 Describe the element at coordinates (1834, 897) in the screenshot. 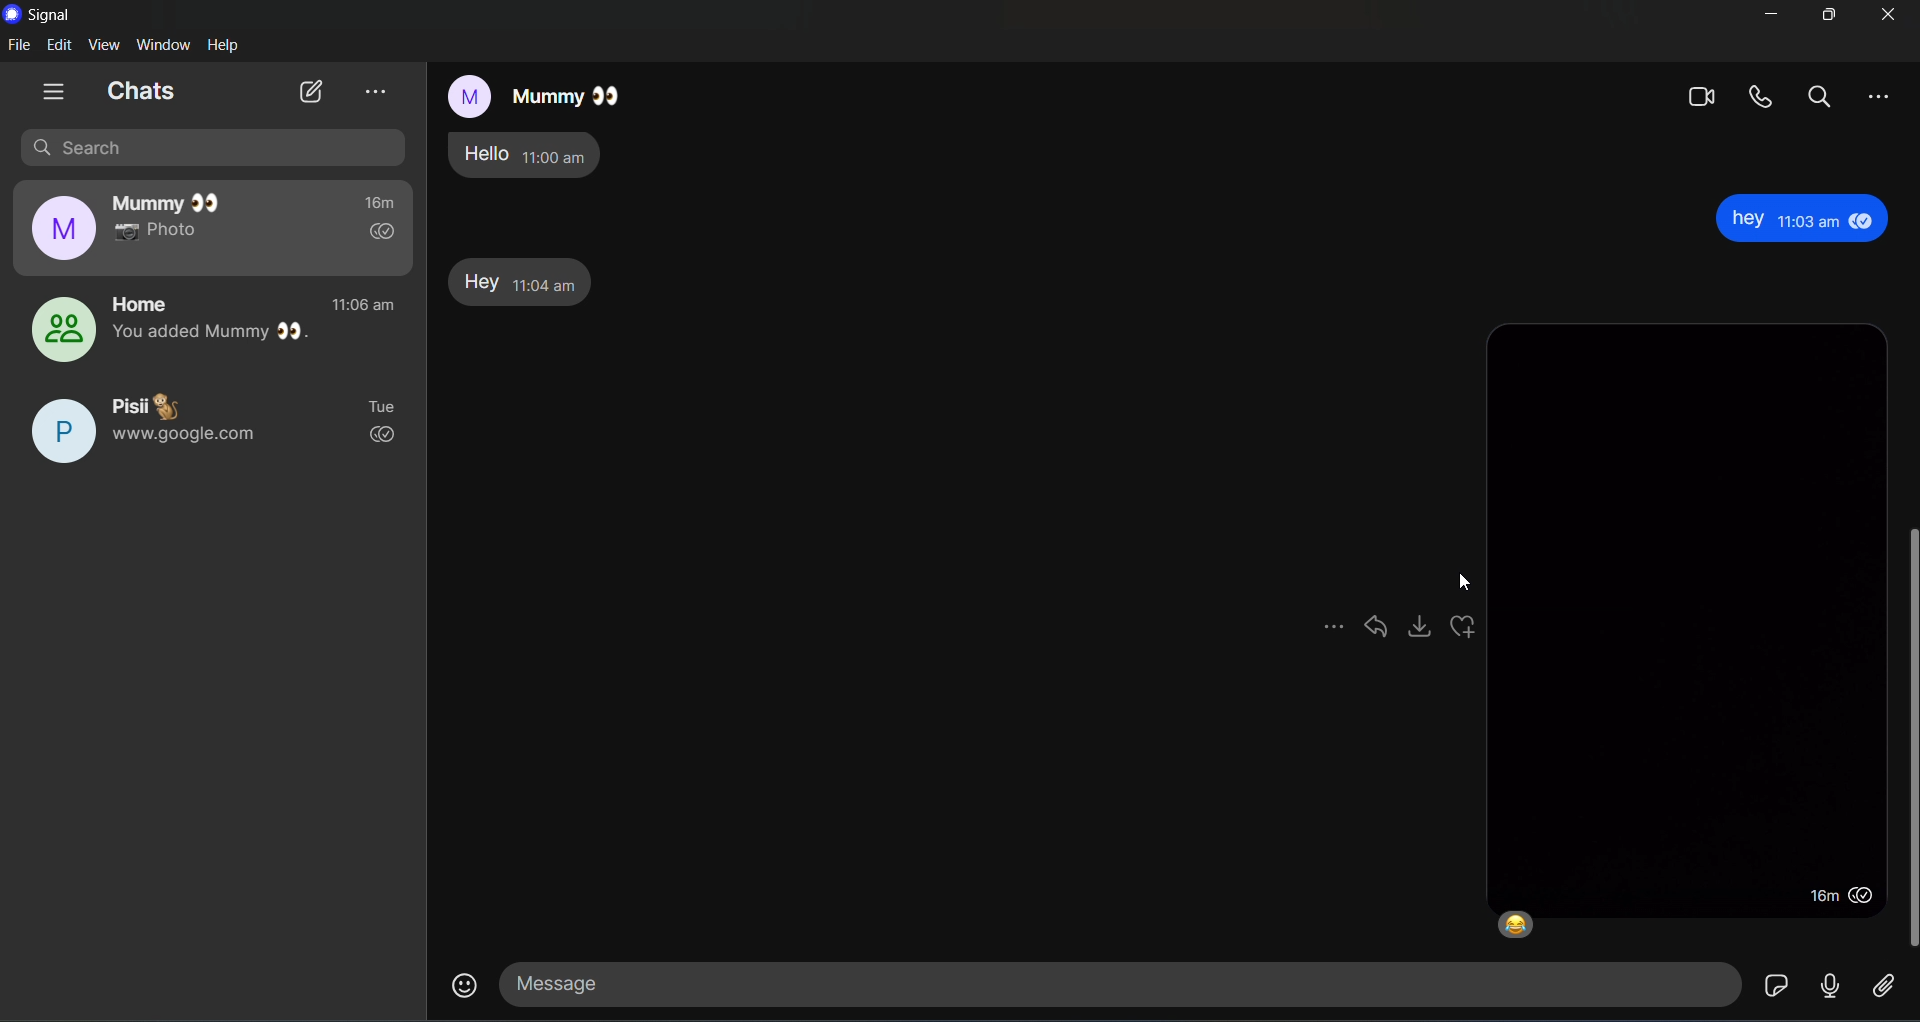

I see `message delivered time` at that location.